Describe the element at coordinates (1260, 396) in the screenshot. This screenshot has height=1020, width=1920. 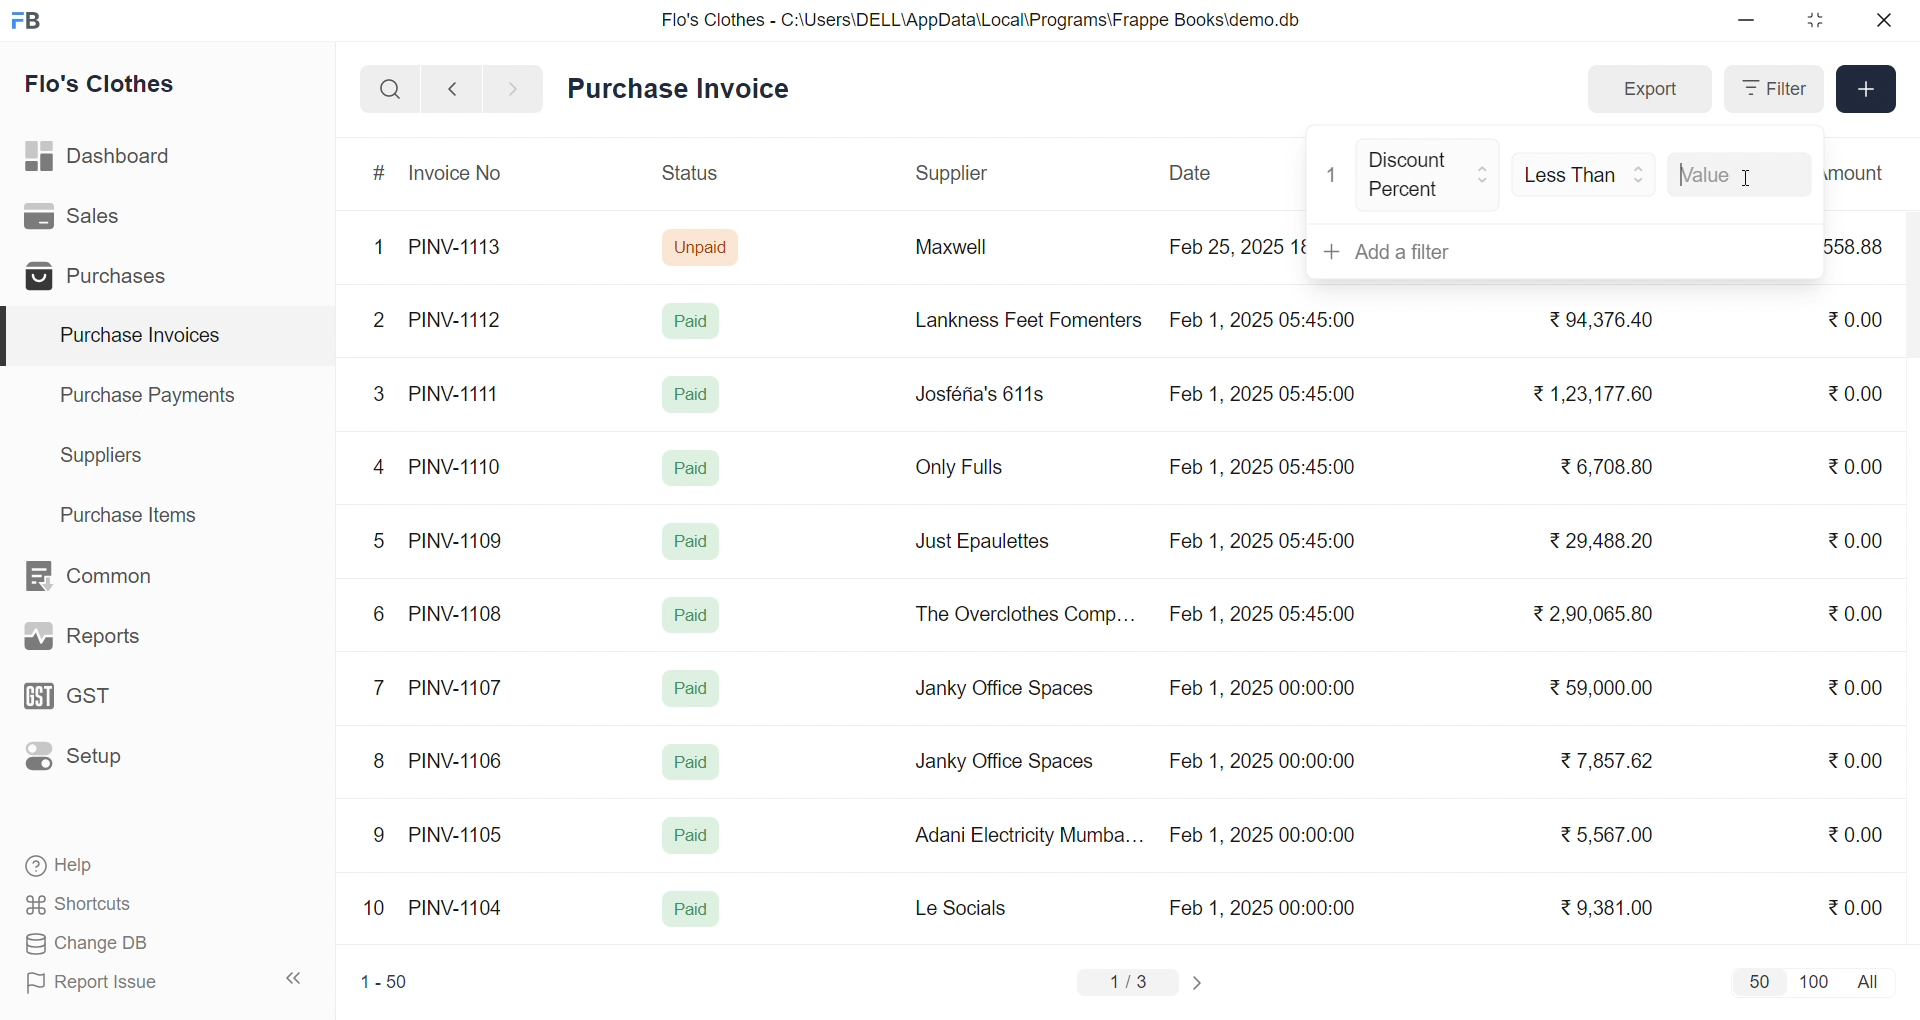
I see `Feb 1, 2025 05:45:00` at that location.